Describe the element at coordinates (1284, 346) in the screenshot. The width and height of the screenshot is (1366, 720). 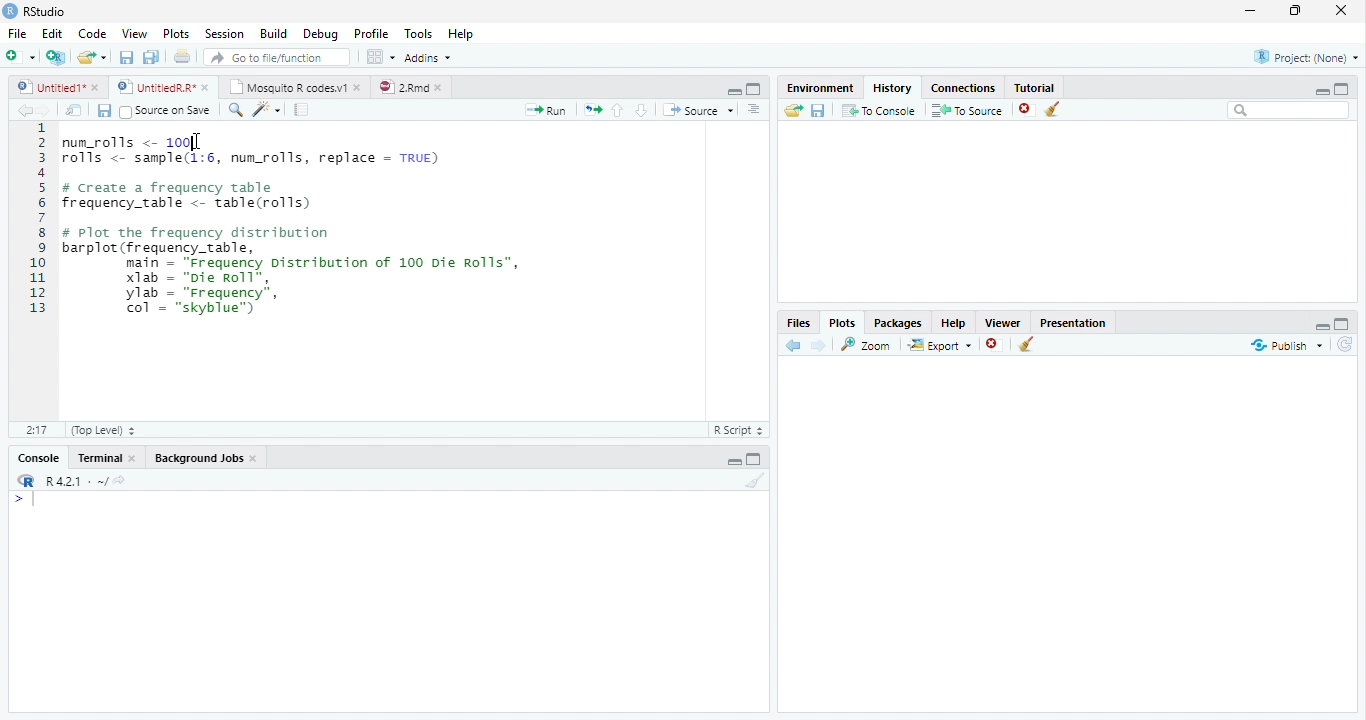
I see `Publish` at that location.